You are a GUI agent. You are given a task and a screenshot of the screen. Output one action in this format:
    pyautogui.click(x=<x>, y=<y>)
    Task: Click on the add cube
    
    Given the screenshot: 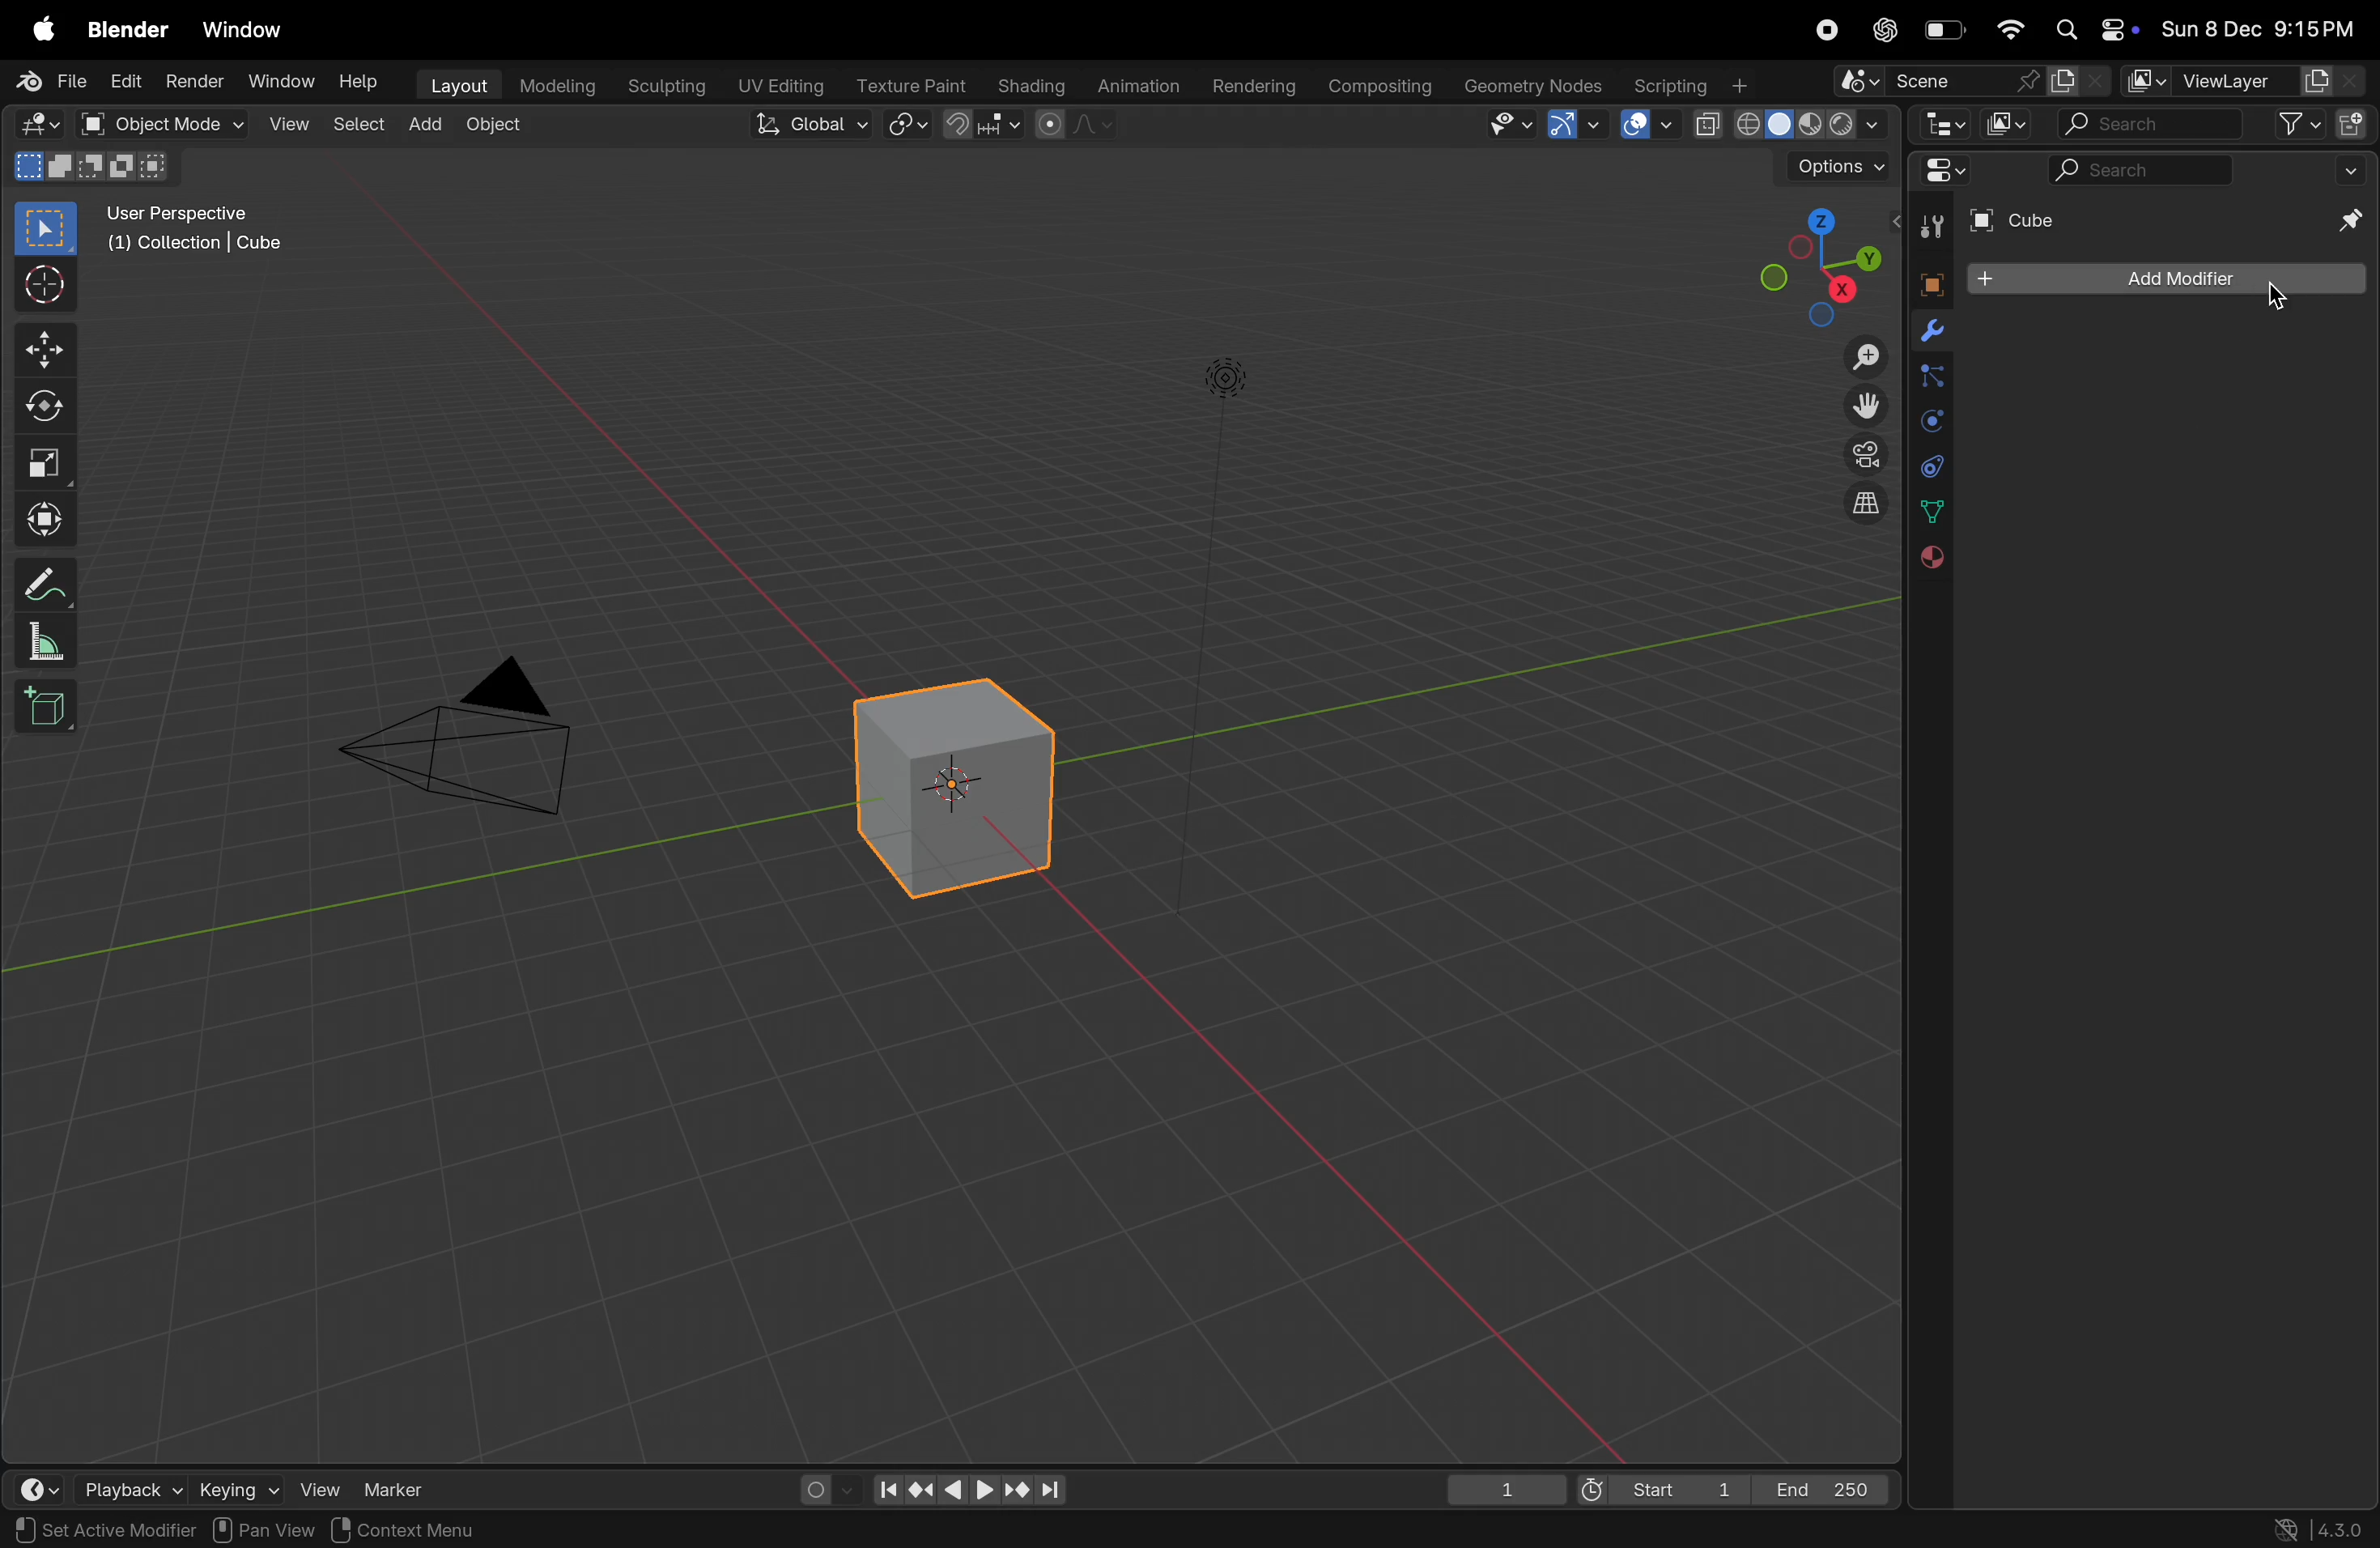 What is the action you would take?
    pyautogui.click(x=47, y=709)
    